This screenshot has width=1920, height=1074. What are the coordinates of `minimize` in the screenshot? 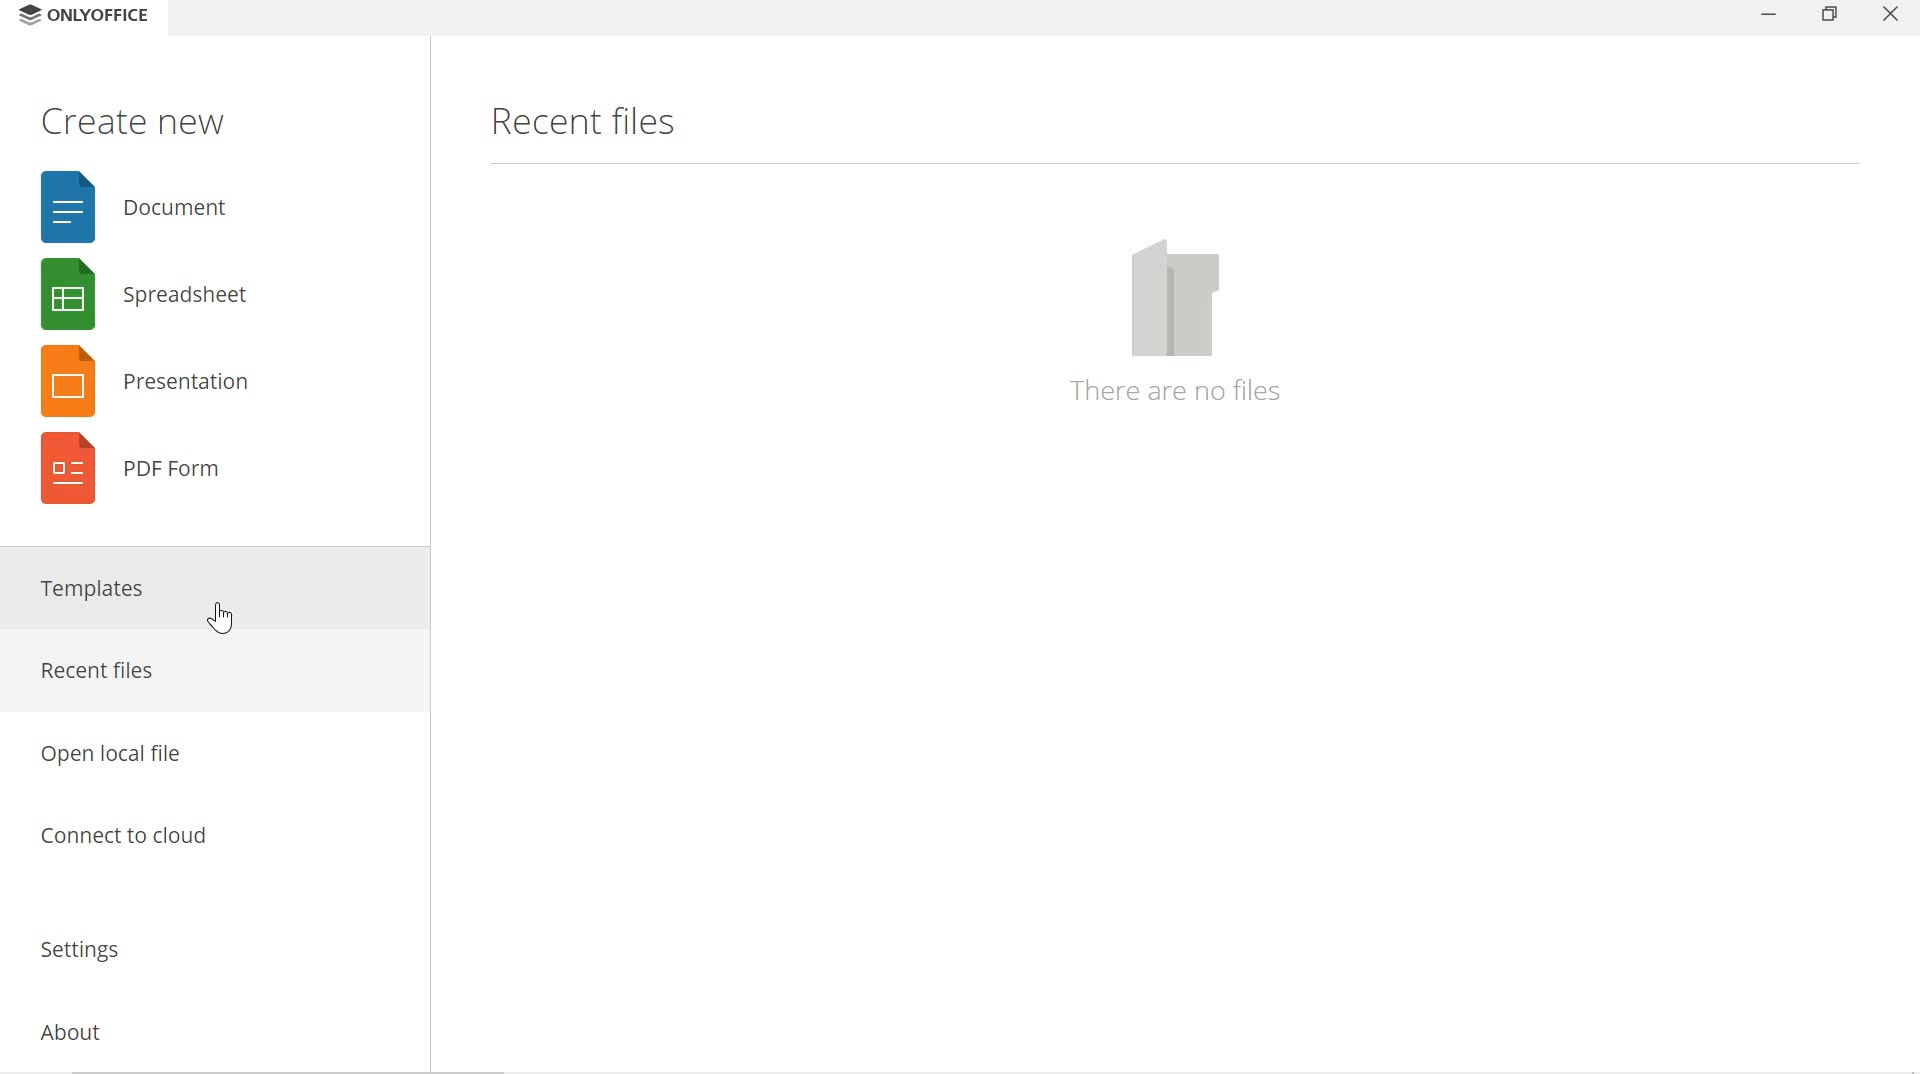 It's located at (1759, 20).